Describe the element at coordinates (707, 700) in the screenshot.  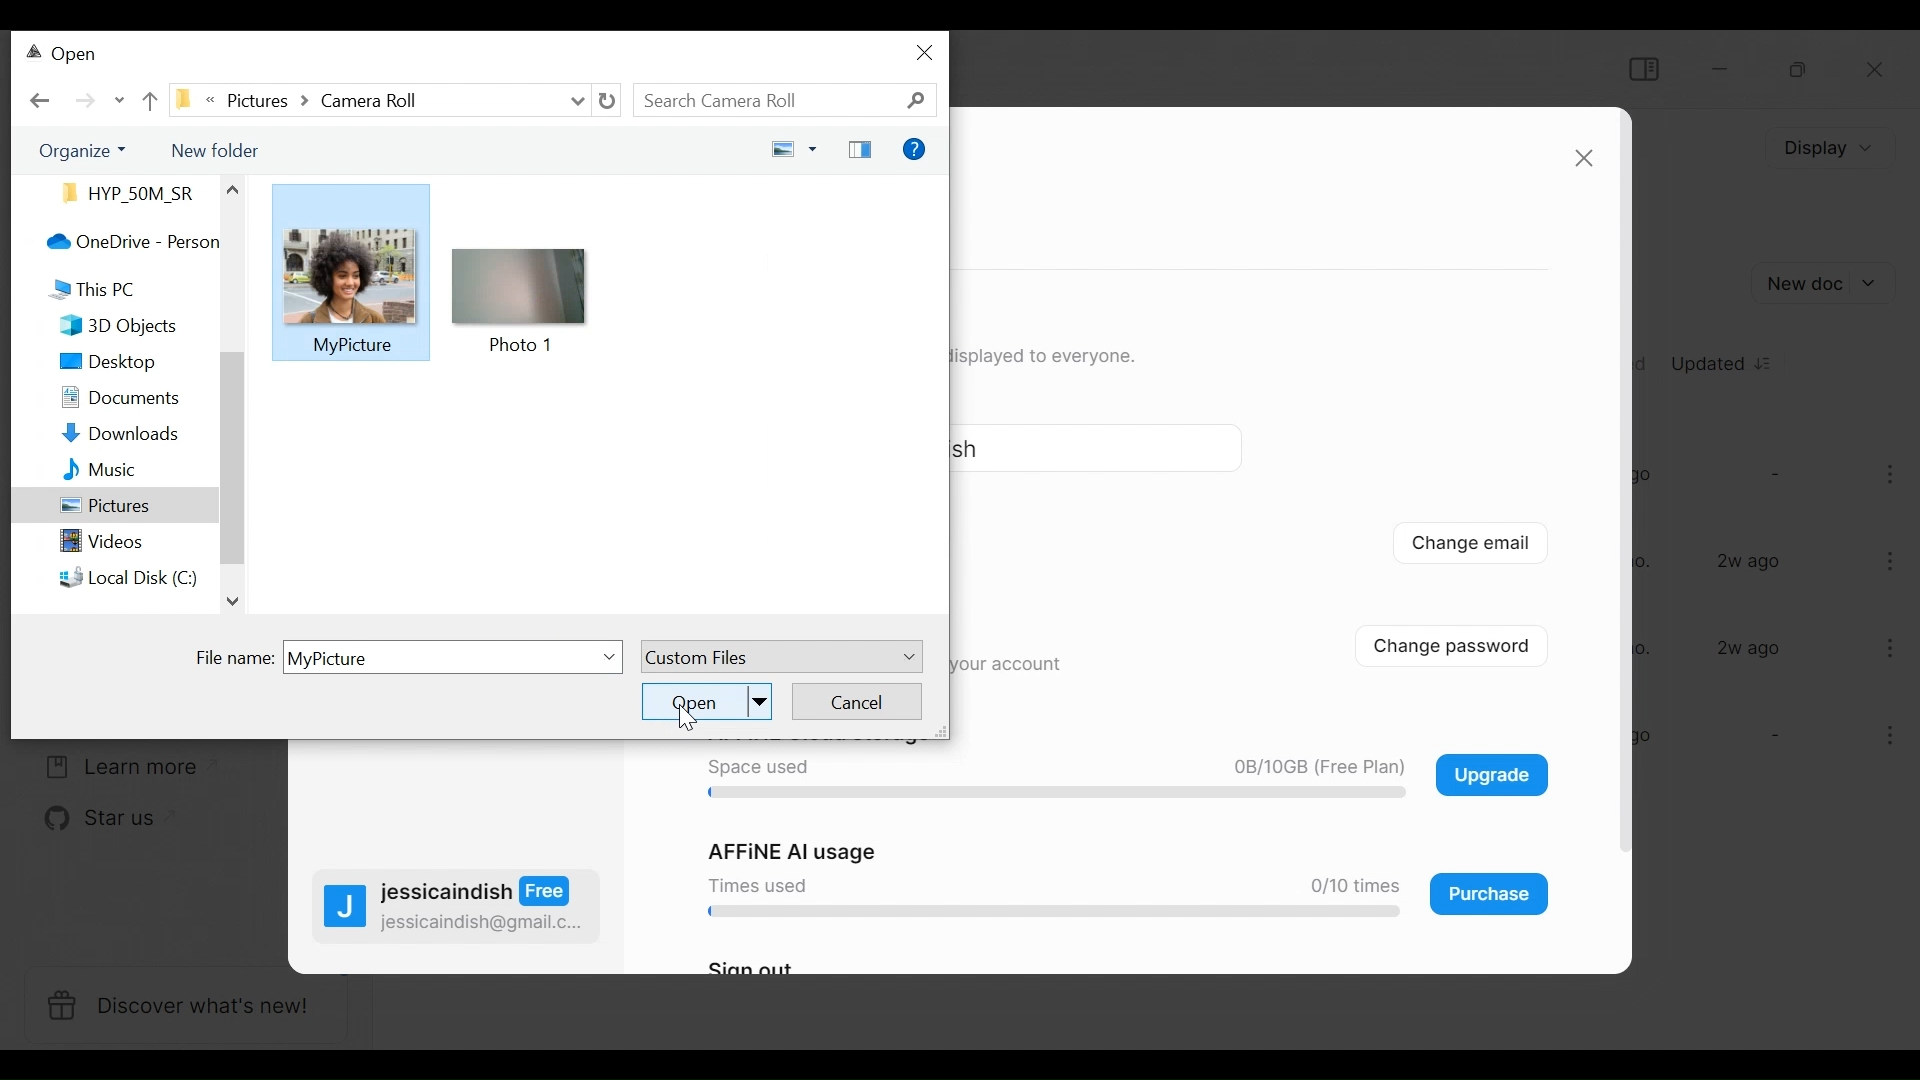
I see `Open` at that location.